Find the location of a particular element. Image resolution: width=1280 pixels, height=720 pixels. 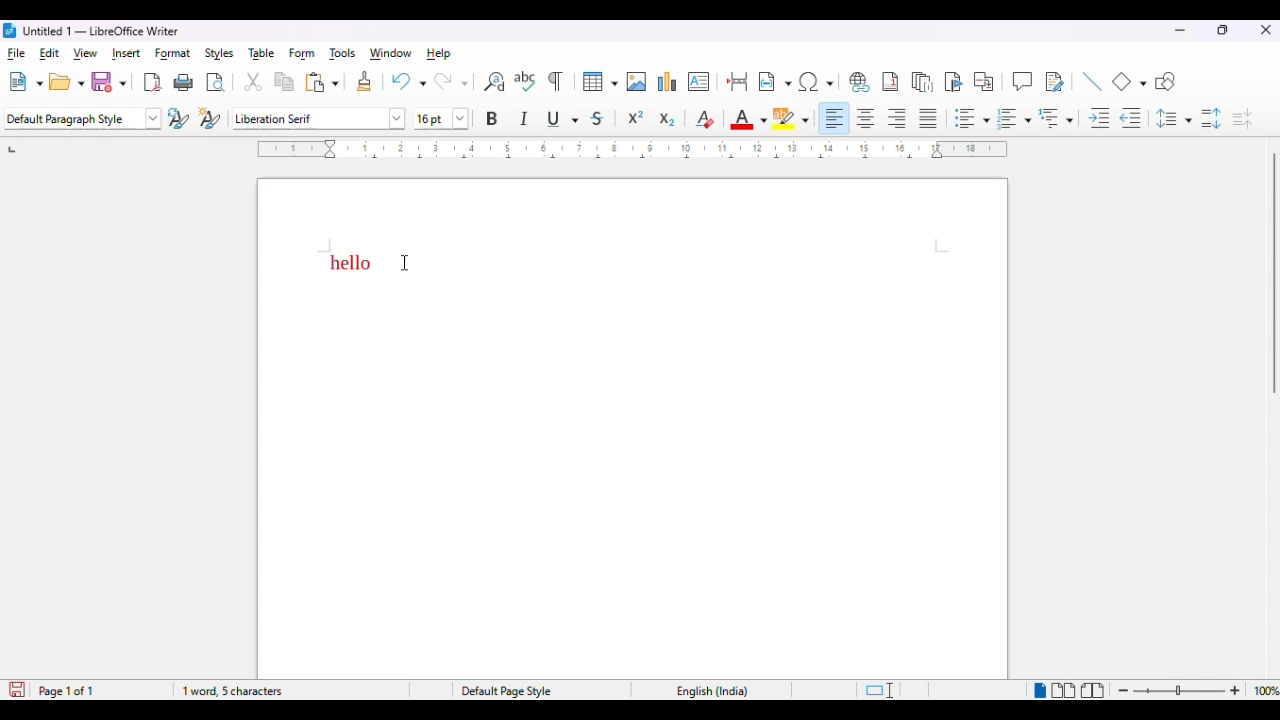

basic shapes is located at coordinates (1130, 81).